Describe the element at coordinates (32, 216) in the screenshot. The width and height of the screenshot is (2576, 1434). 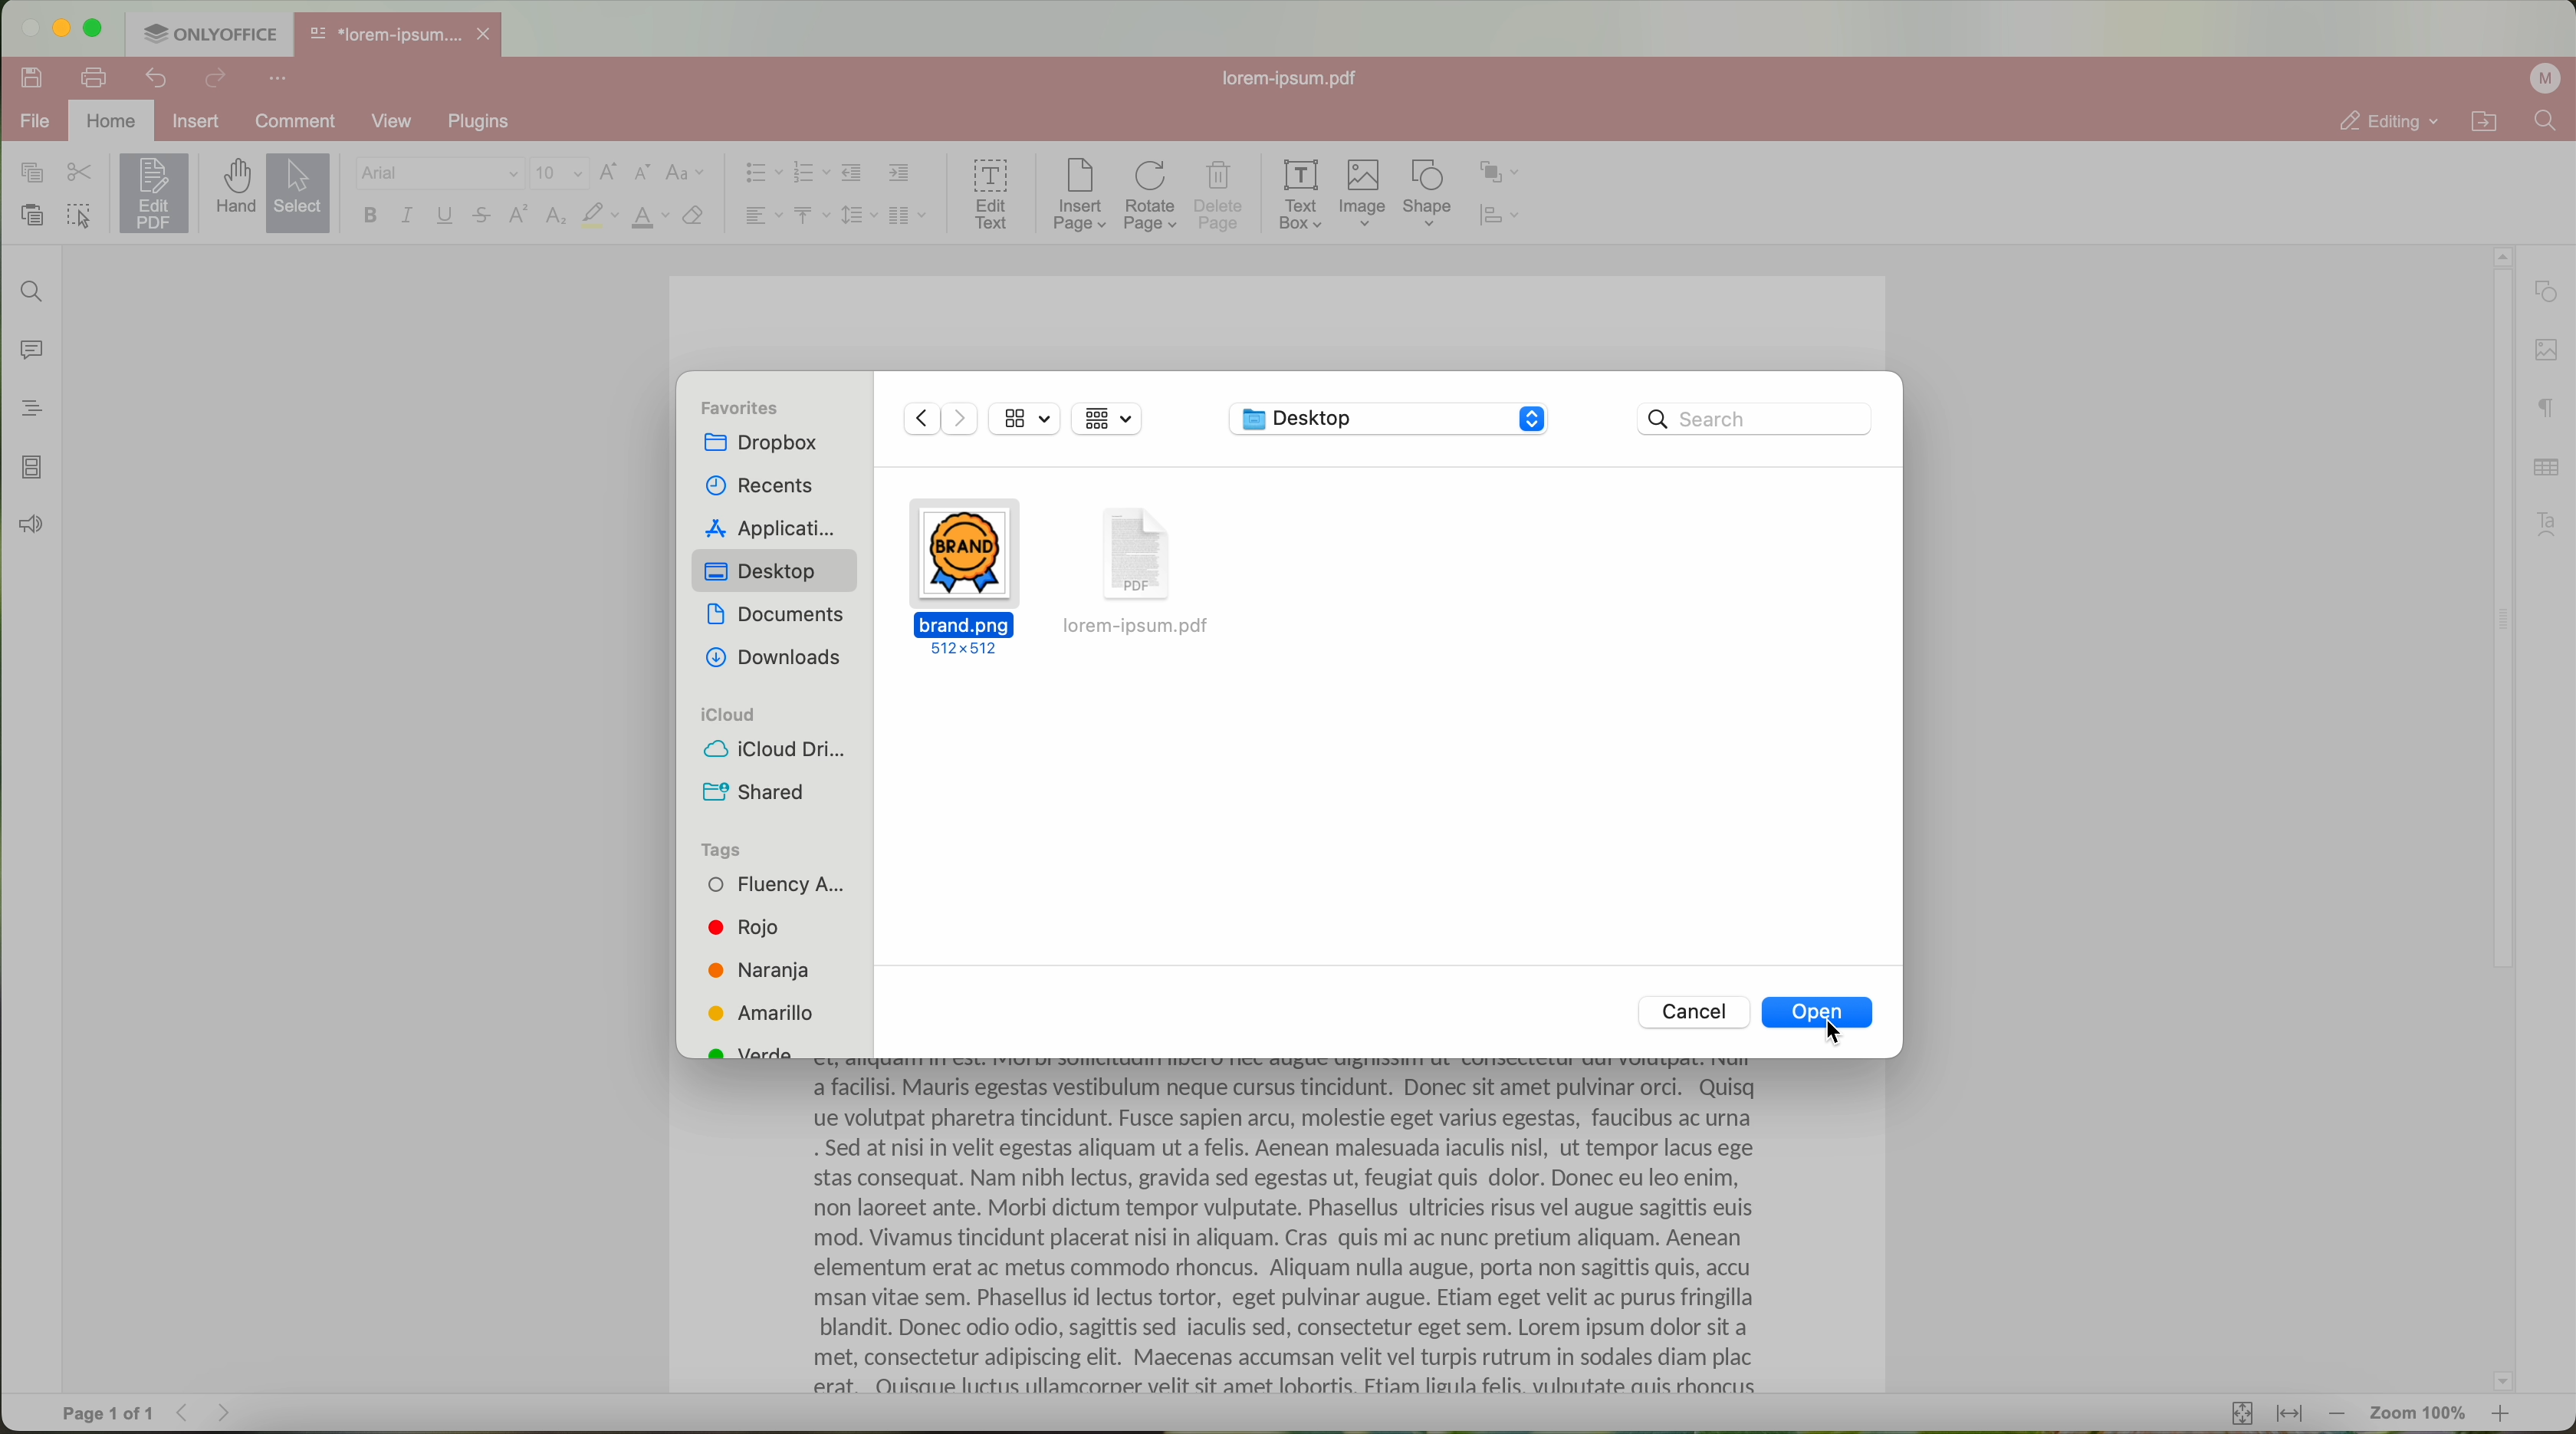
I see `paste` at that location.